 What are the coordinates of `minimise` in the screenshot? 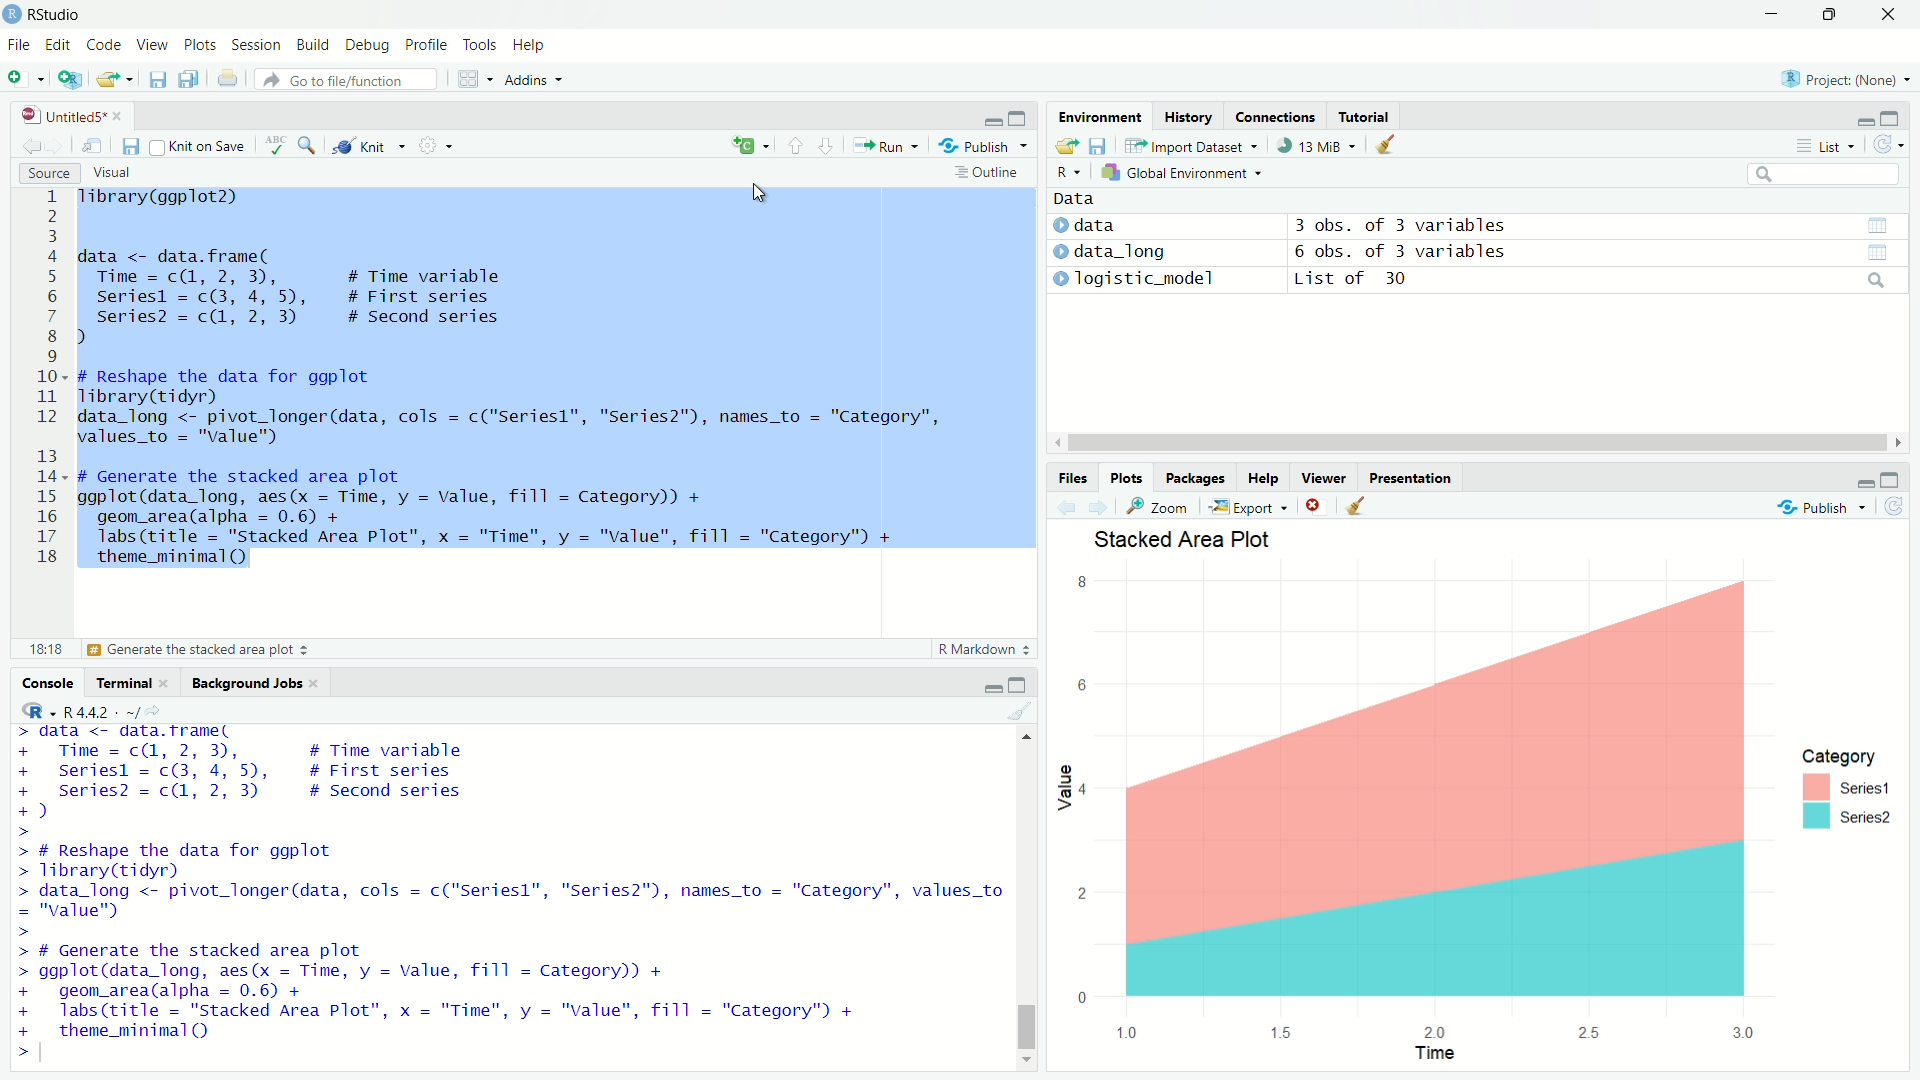 It's located at (980, 115).